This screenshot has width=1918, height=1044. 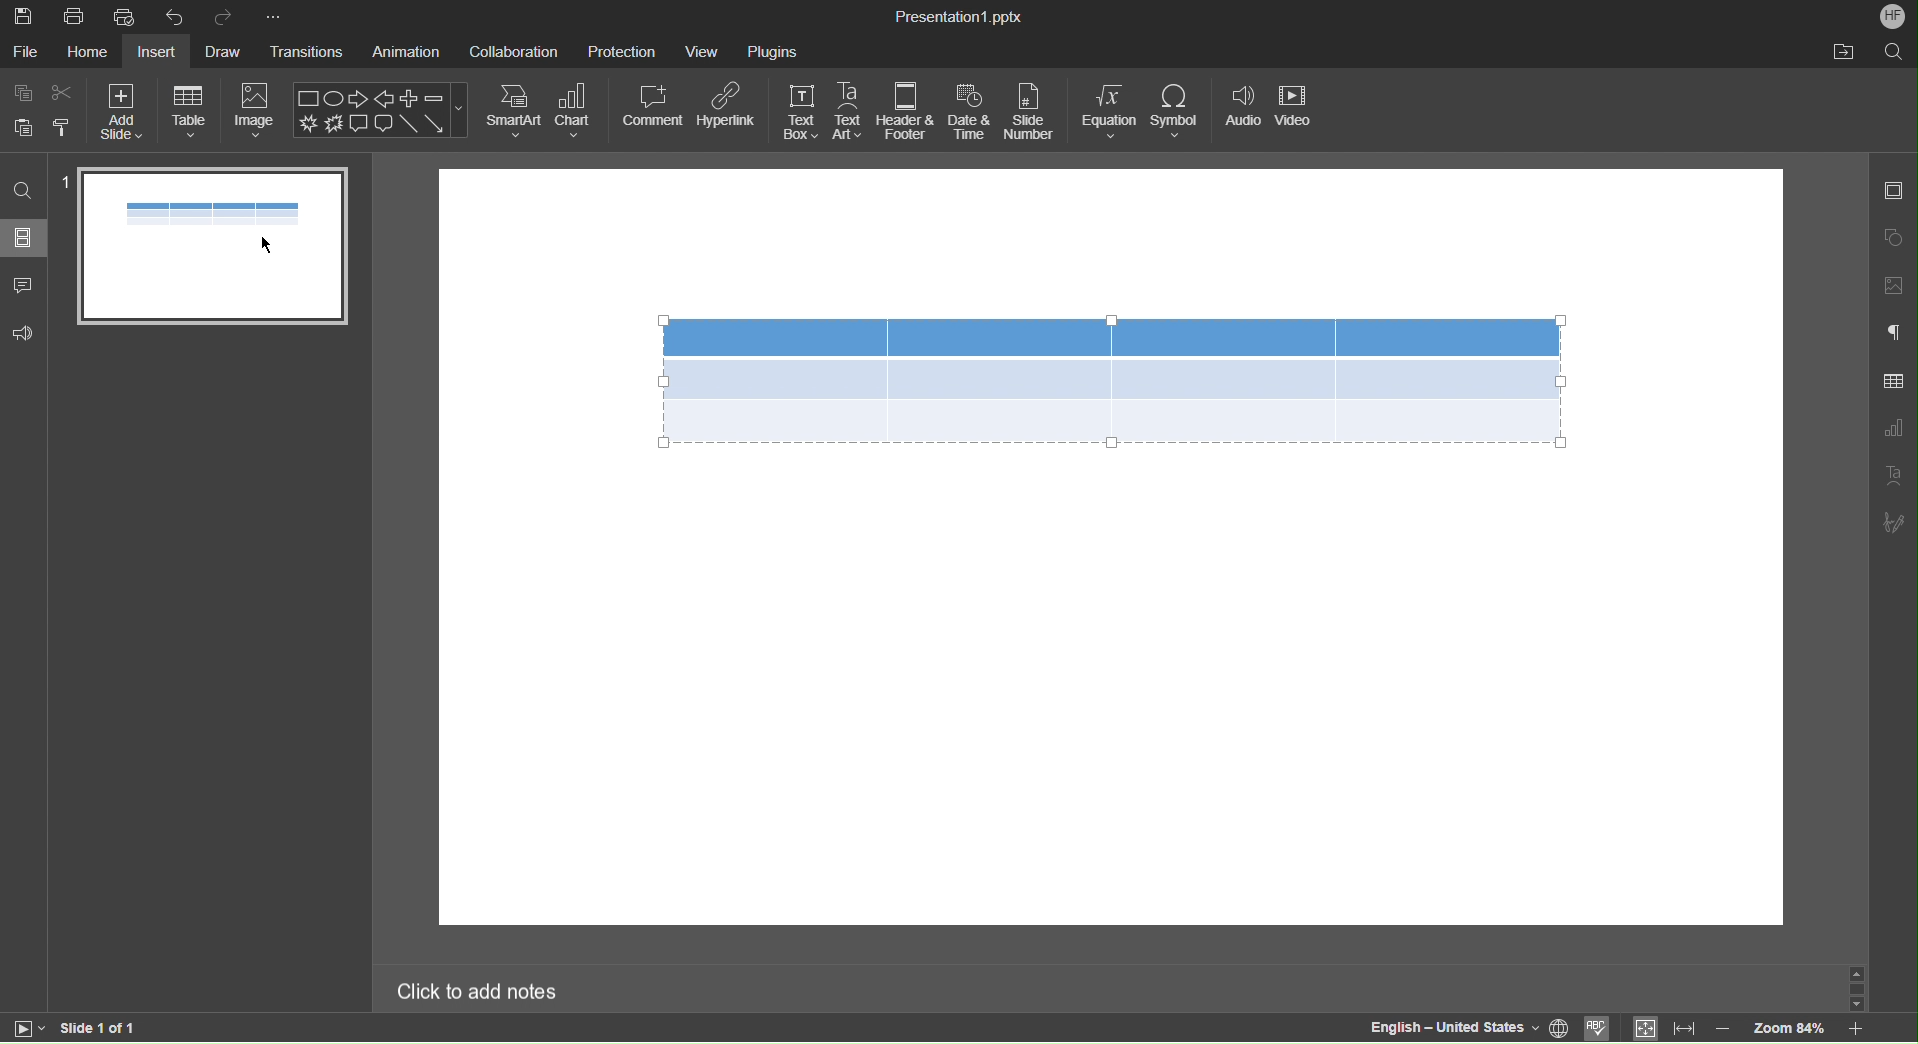 What do you see at coordinates (25, 192) in the screenshot?
I see `Search` at bounding box center [25, 192].